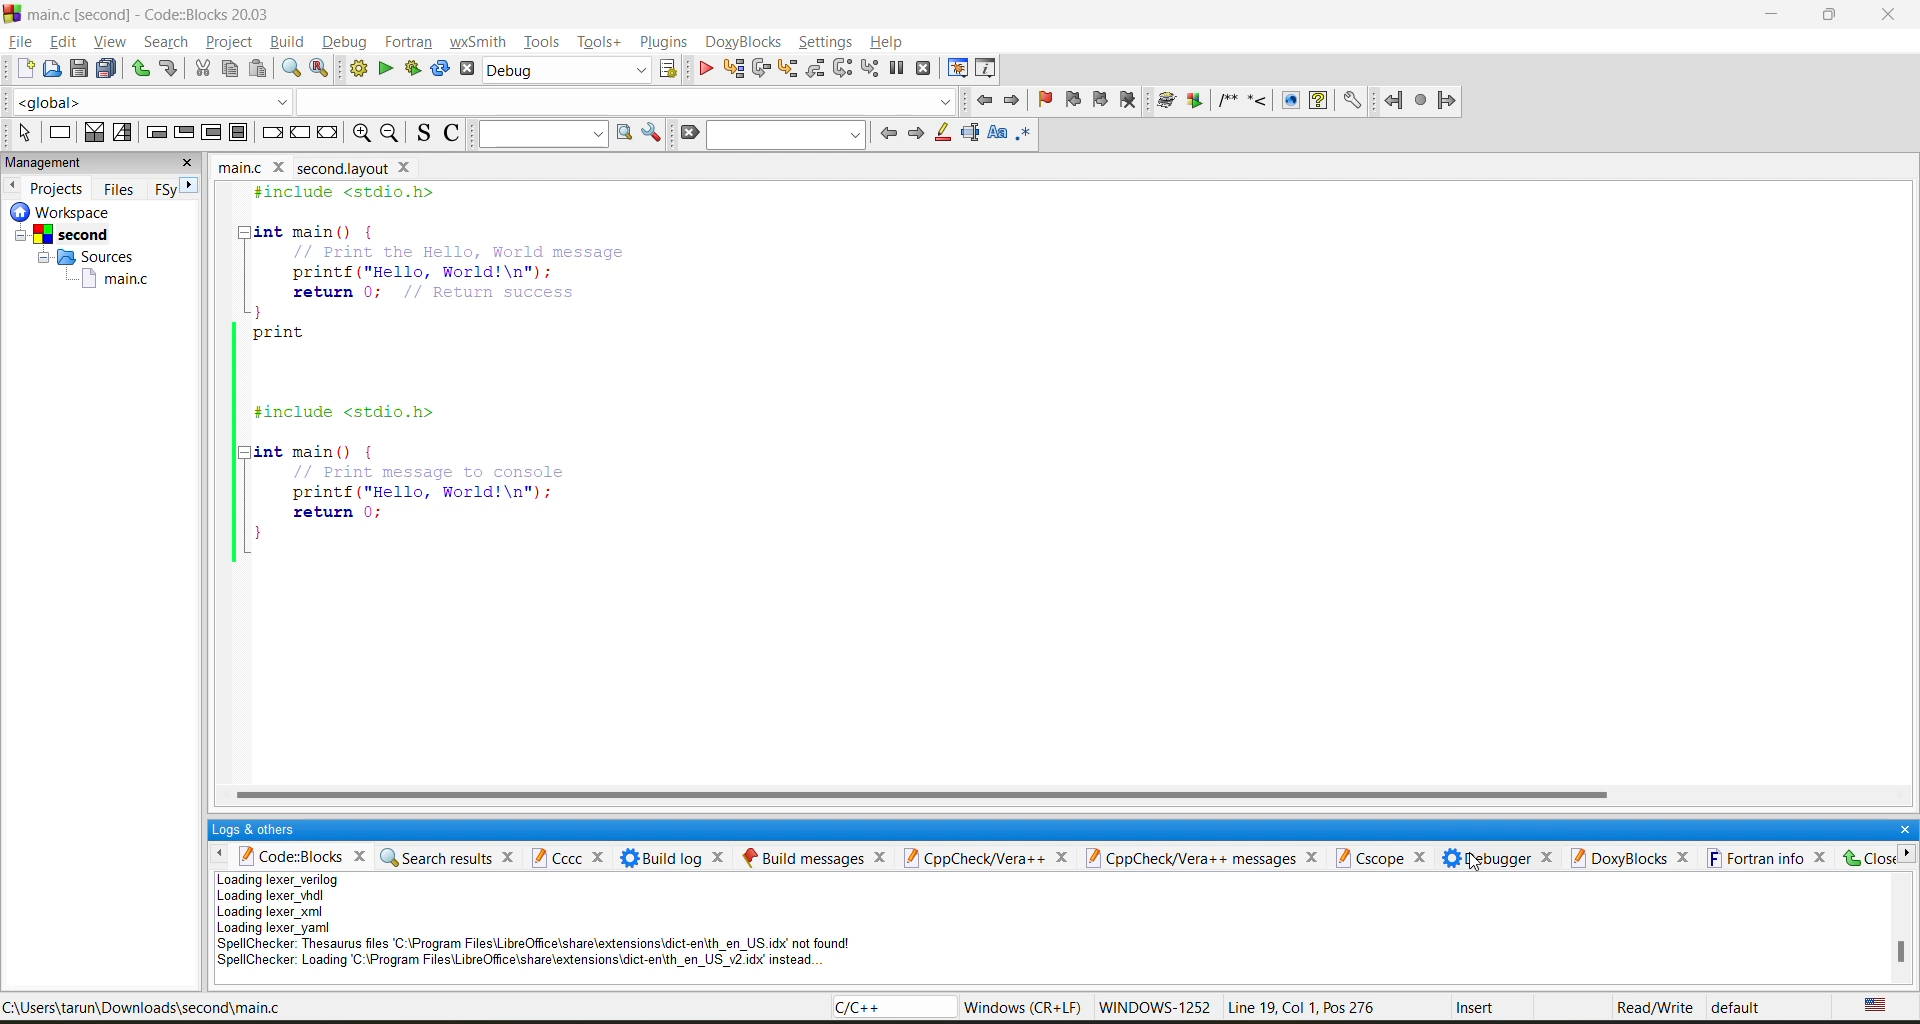  Describe the element at coordinates (388, 135) in the screenshot. I see `zoom out` at that location.